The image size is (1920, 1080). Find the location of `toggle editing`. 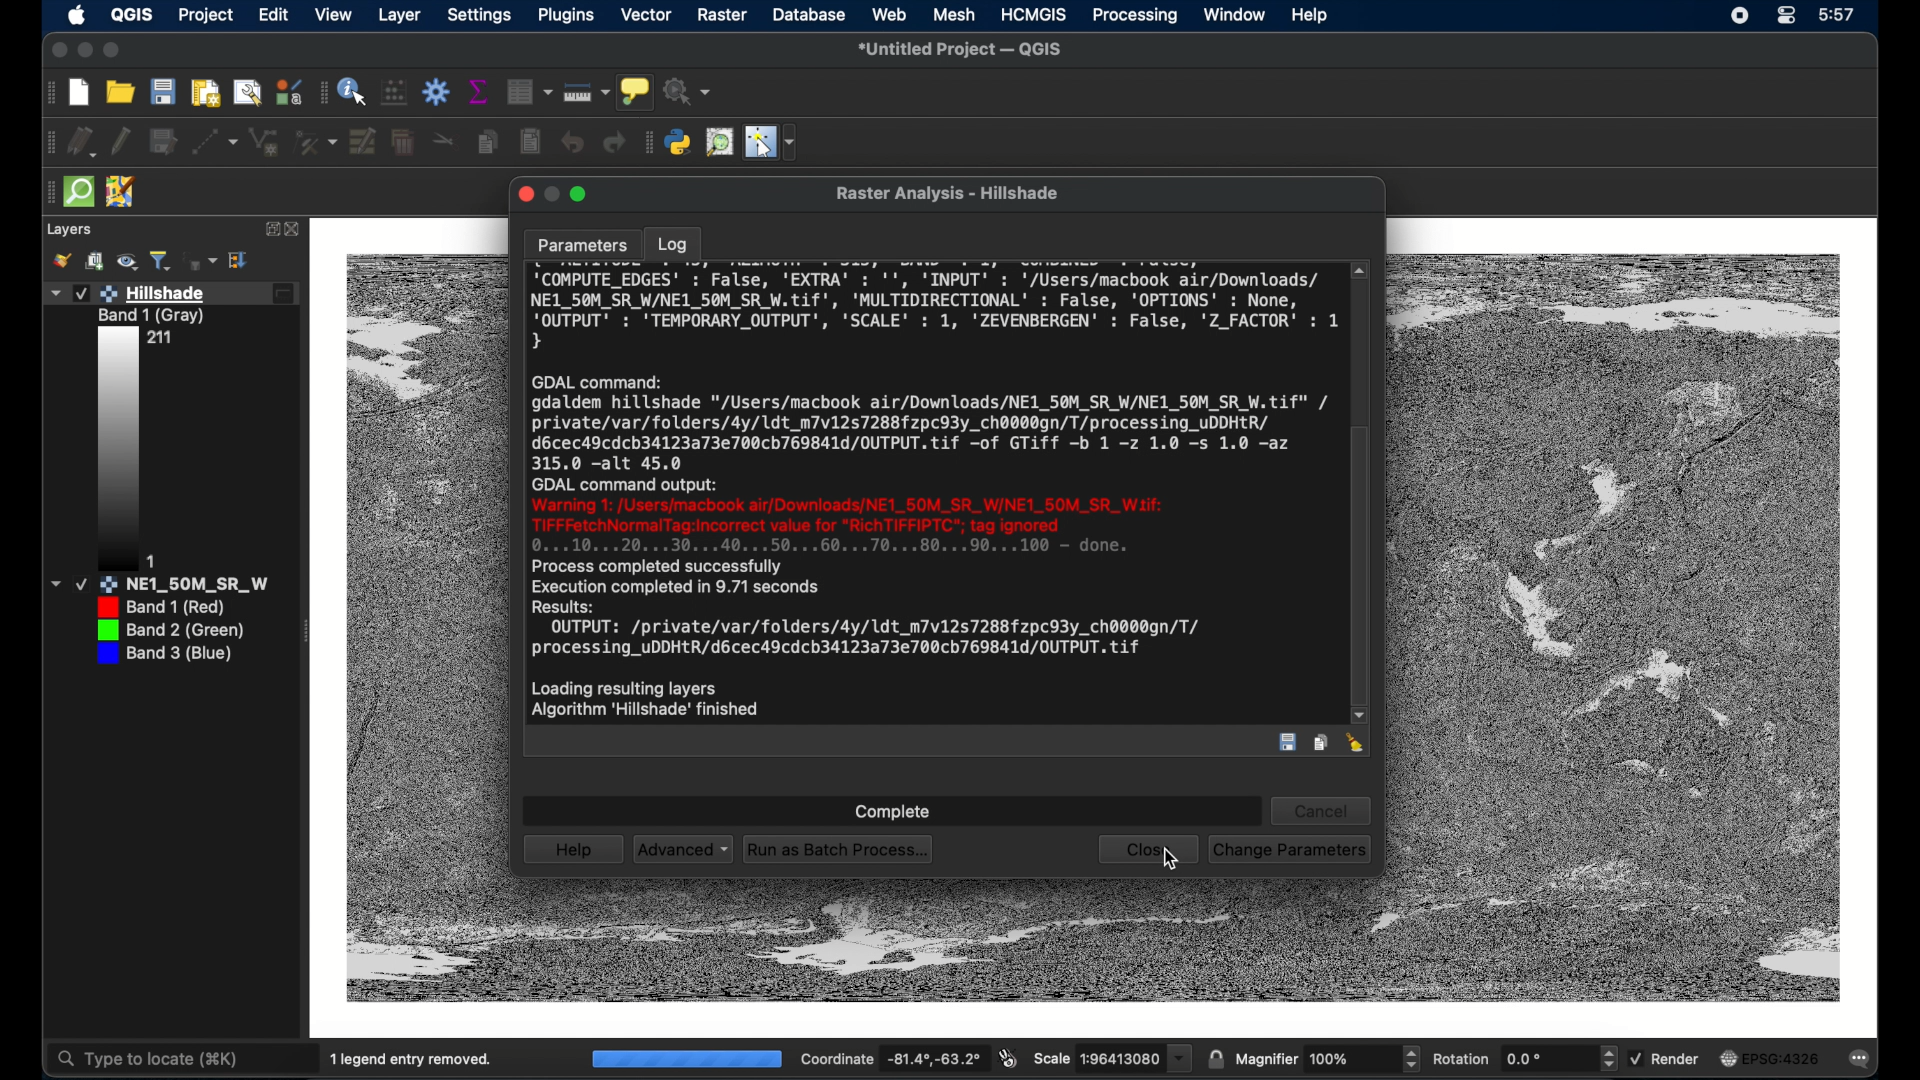

toggle editing is located at coordinates (121, 141).